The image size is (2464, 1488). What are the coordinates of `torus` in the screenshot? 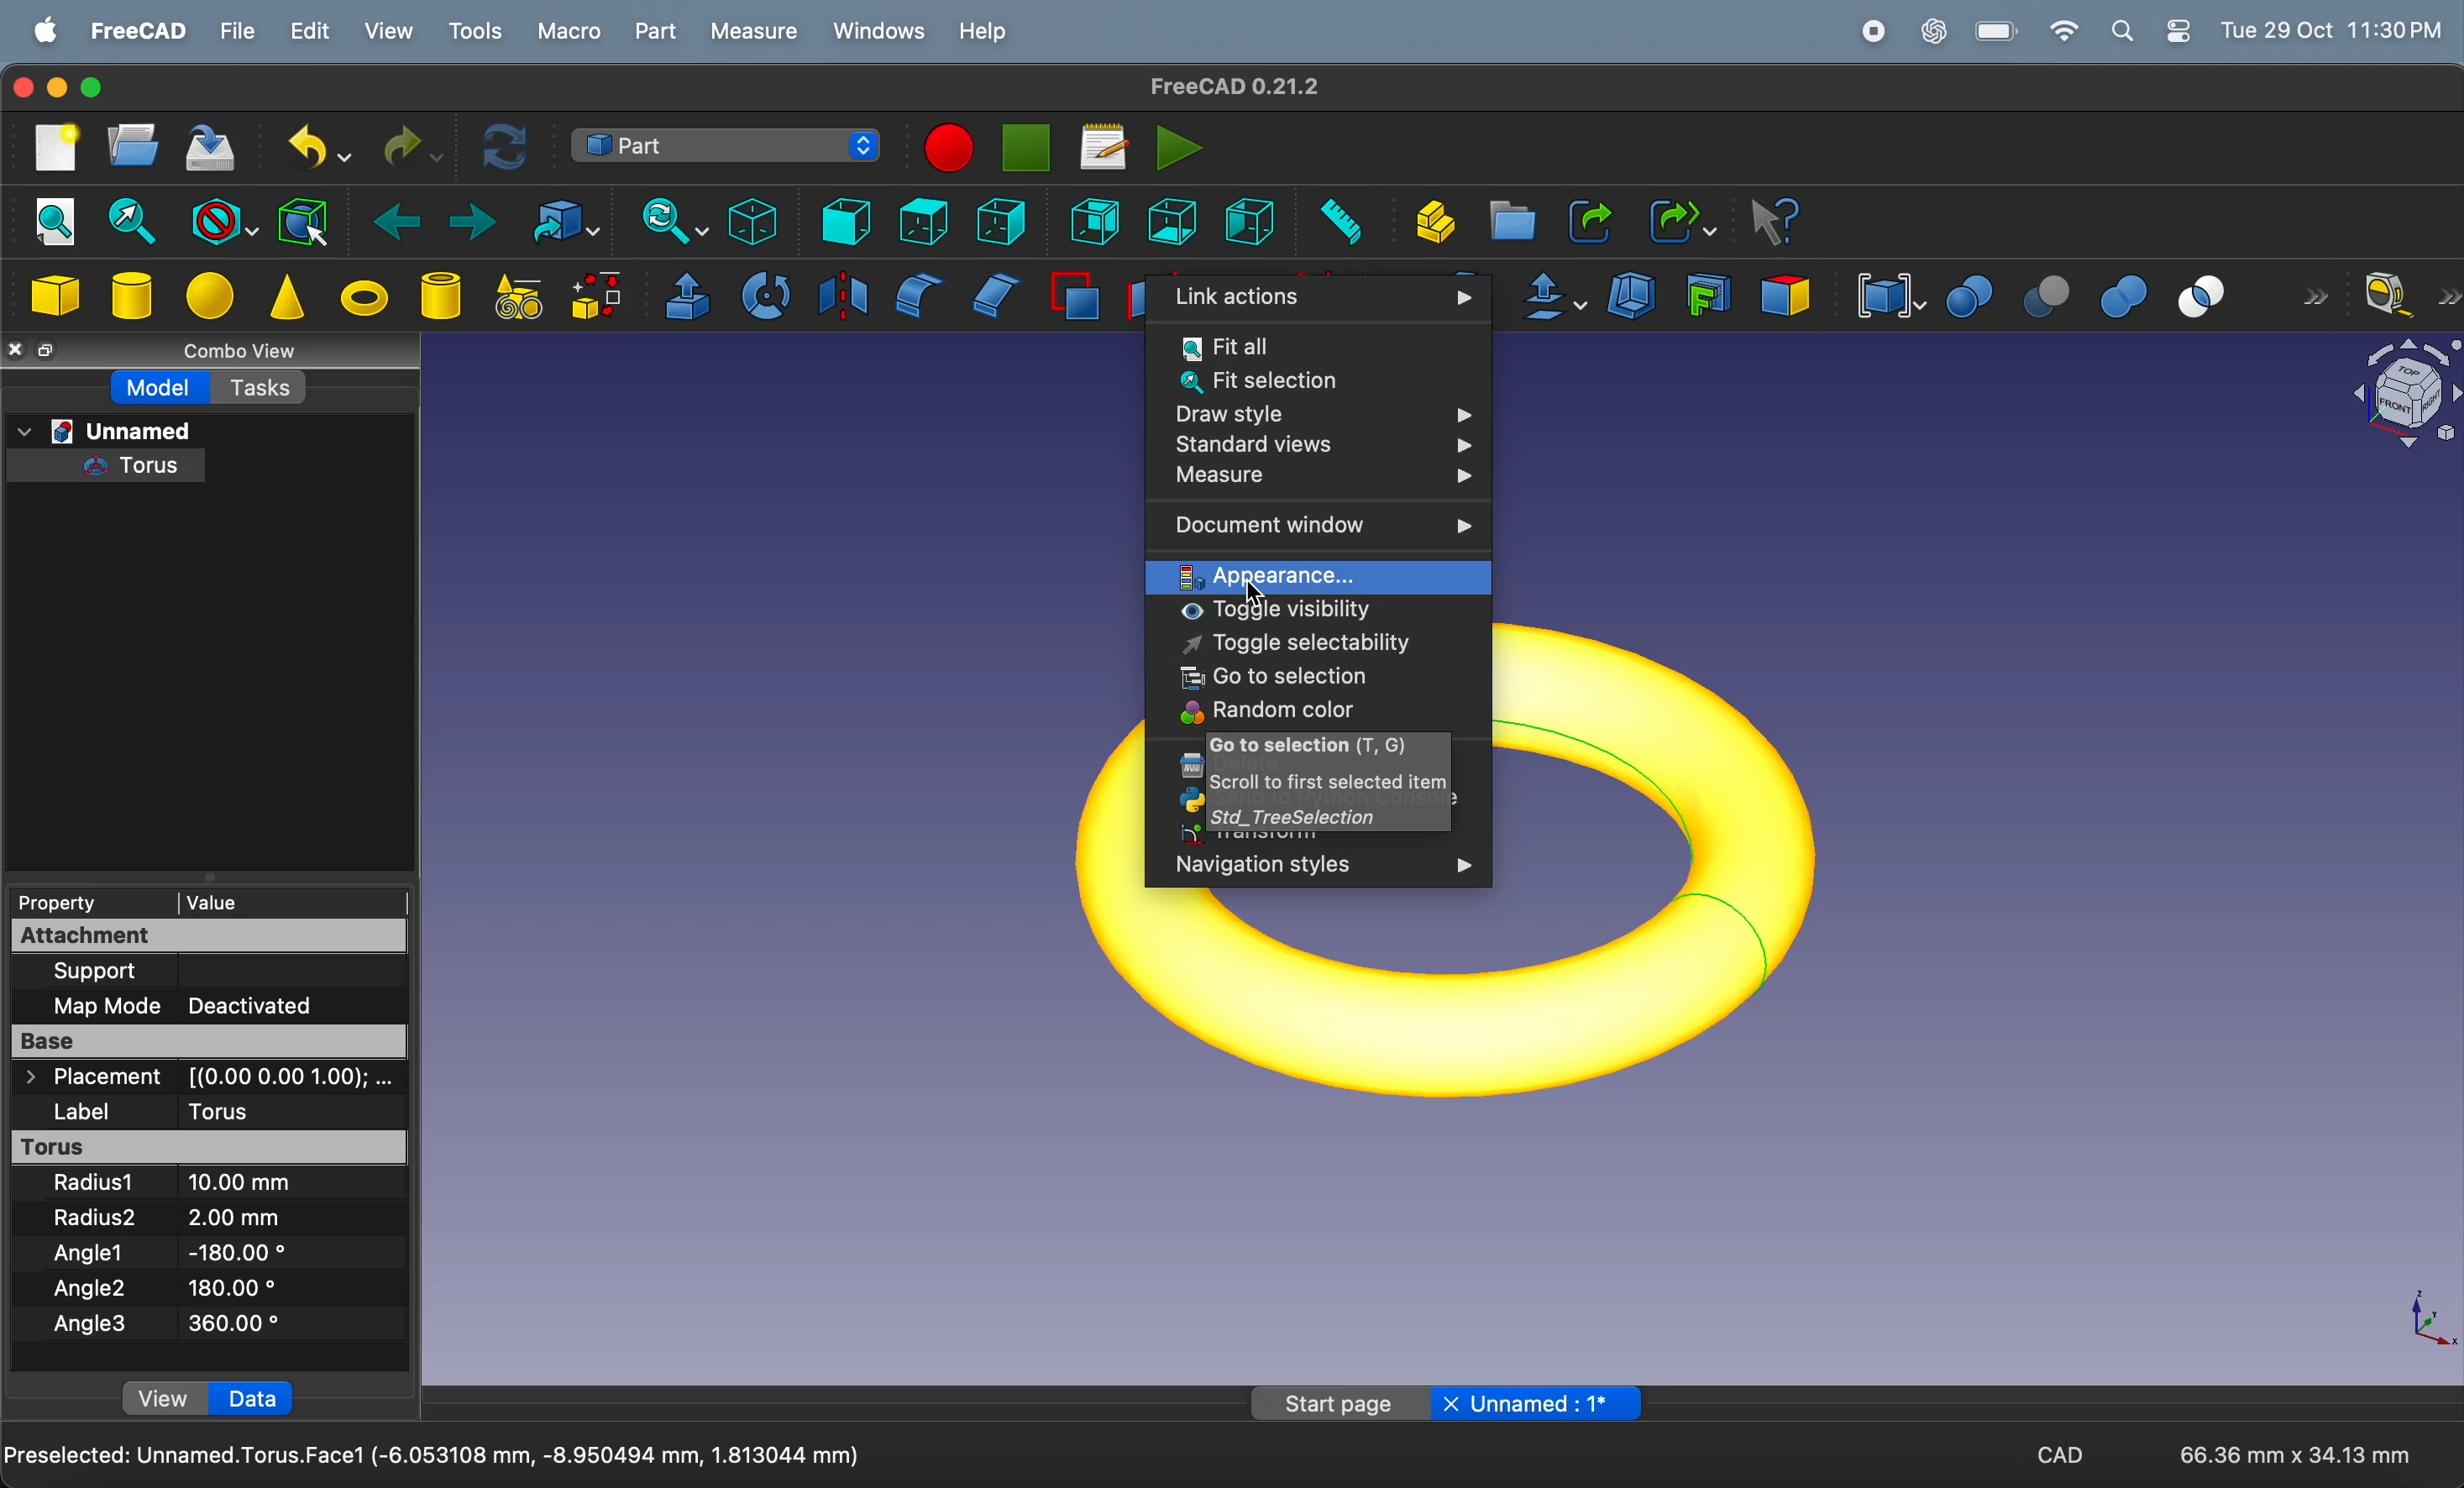 It's located at (208, 1147).